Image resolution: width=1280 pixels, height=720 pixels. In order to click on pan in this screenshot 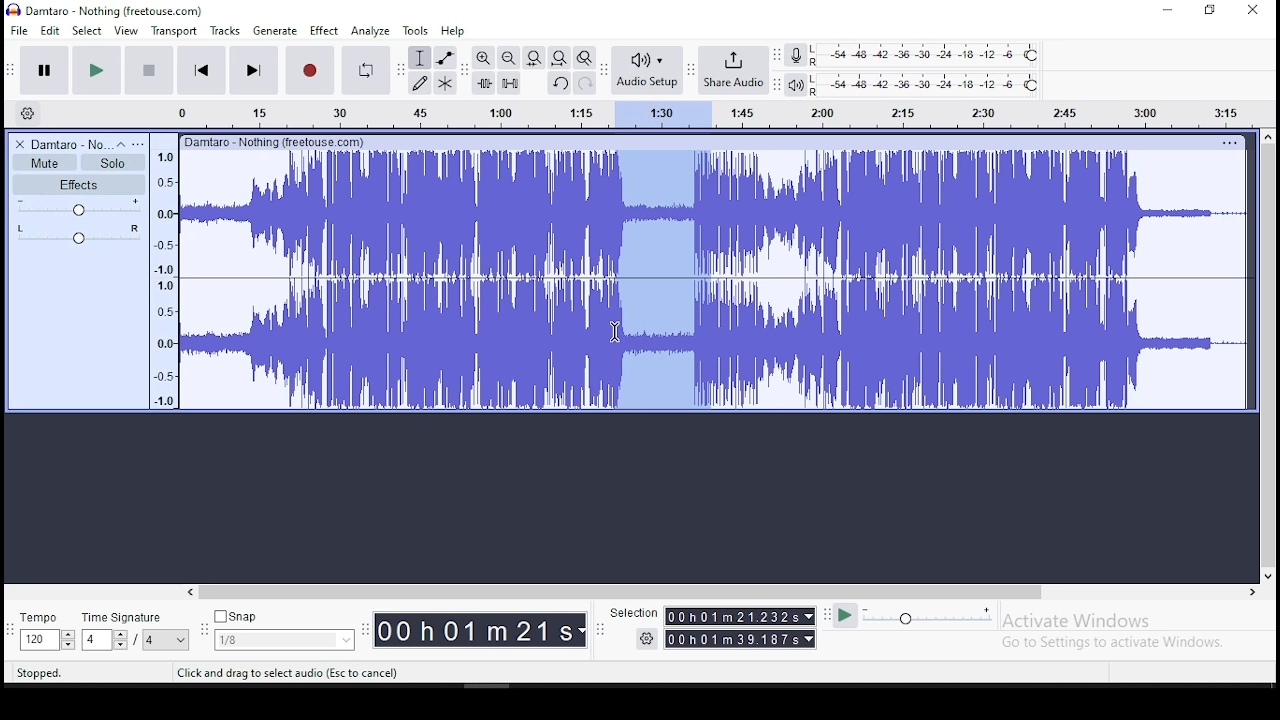, I will do `click(79, 234)`.